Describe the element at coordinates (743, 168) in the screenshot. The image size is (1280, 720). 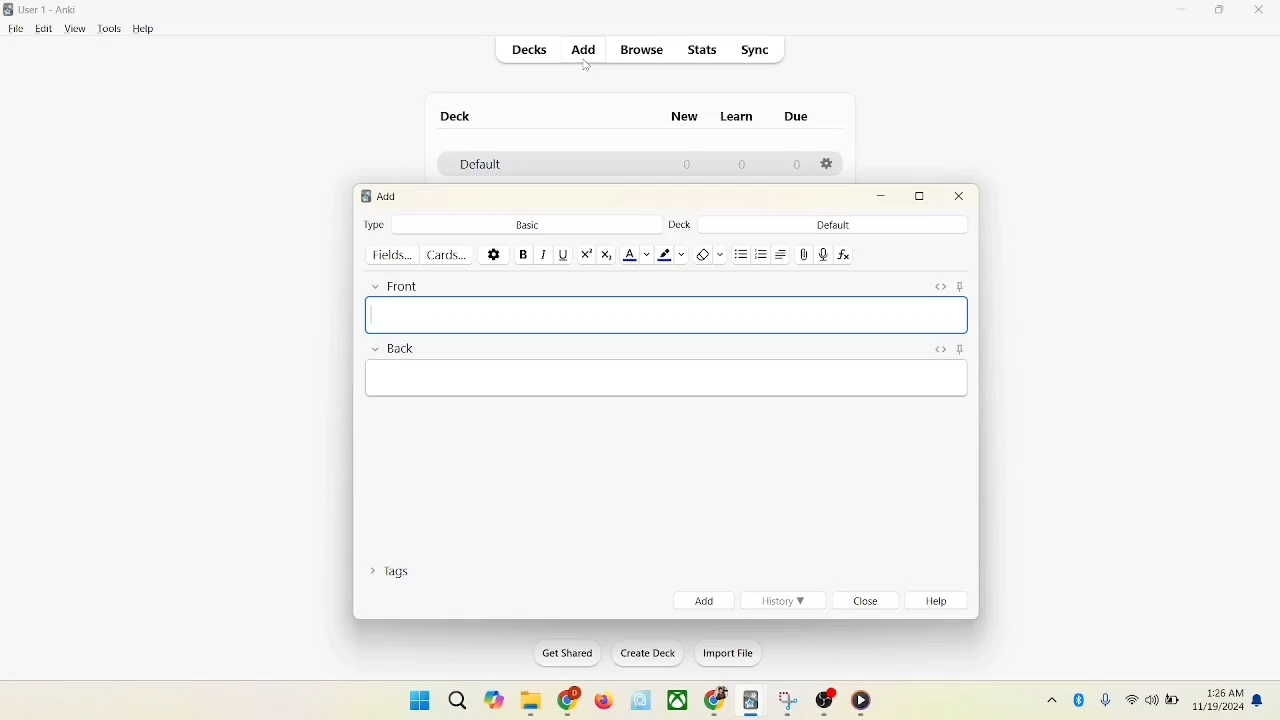
I see `` at that location.